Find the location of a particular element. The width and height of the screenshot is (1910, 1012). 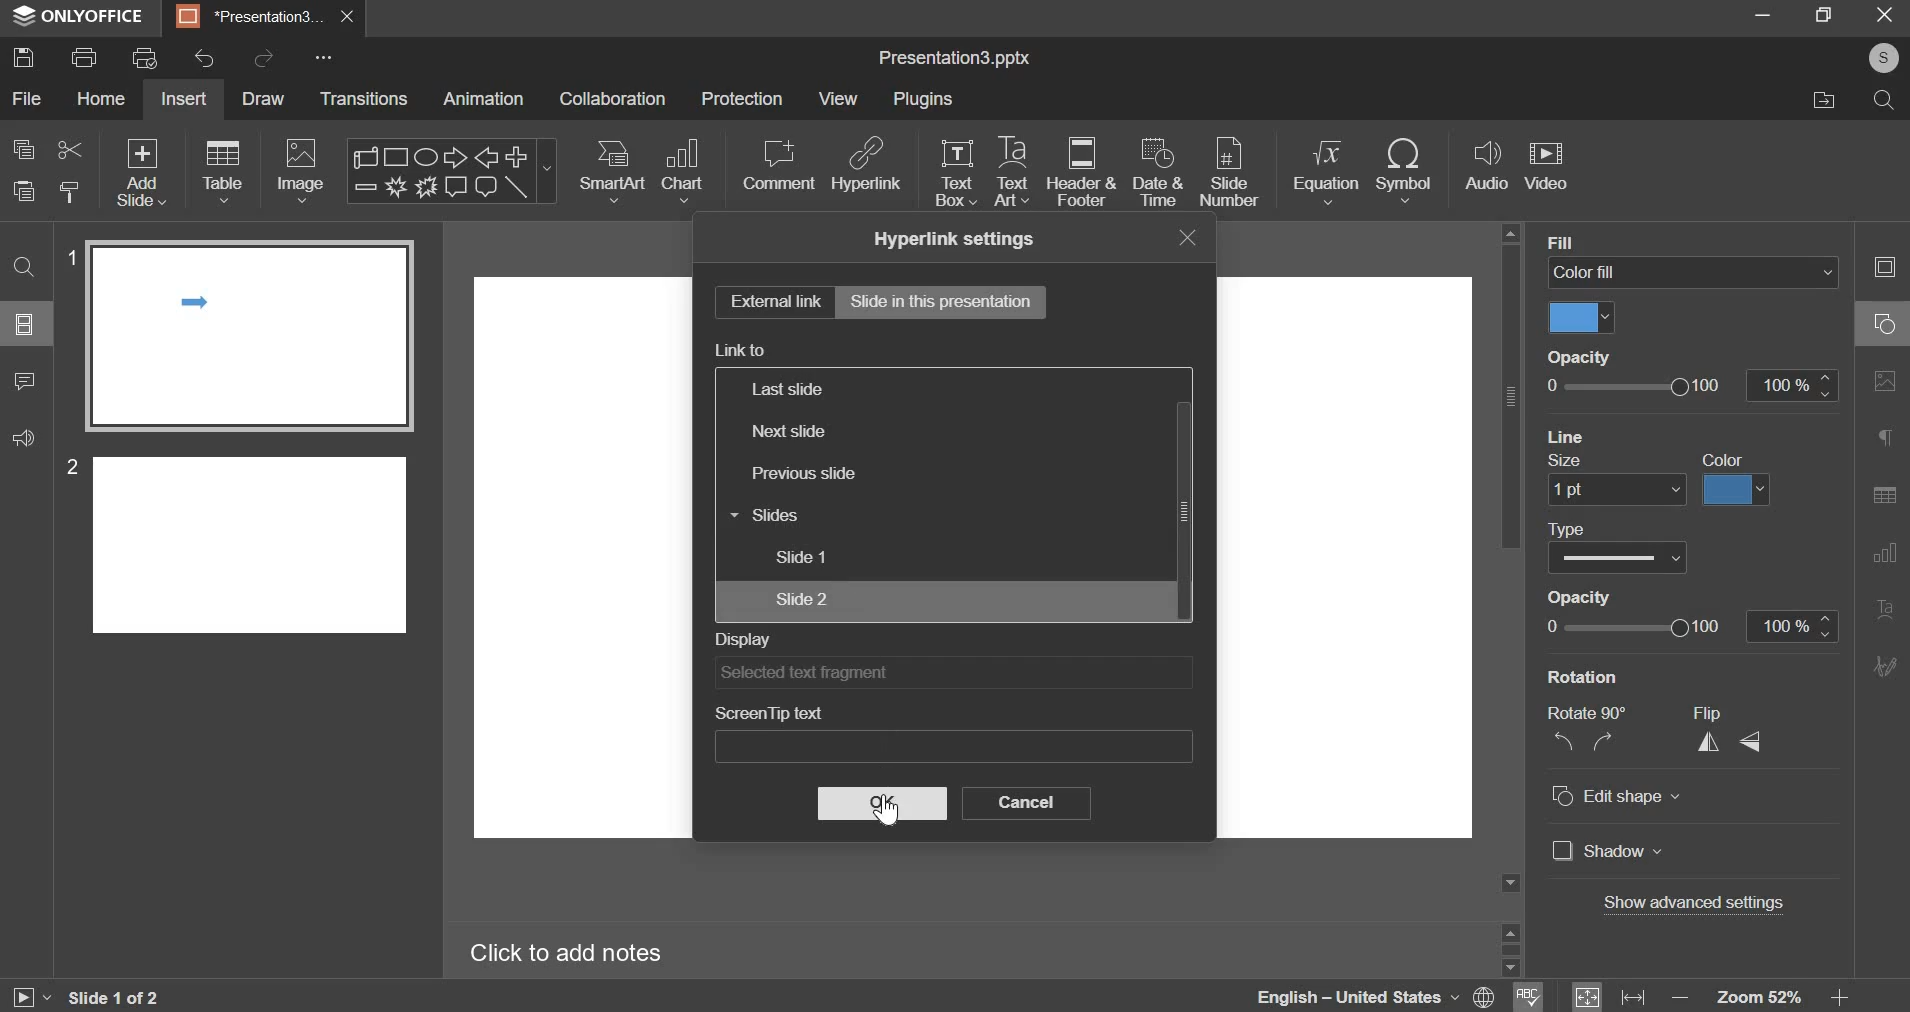

table is located at coordinates (225, 171).